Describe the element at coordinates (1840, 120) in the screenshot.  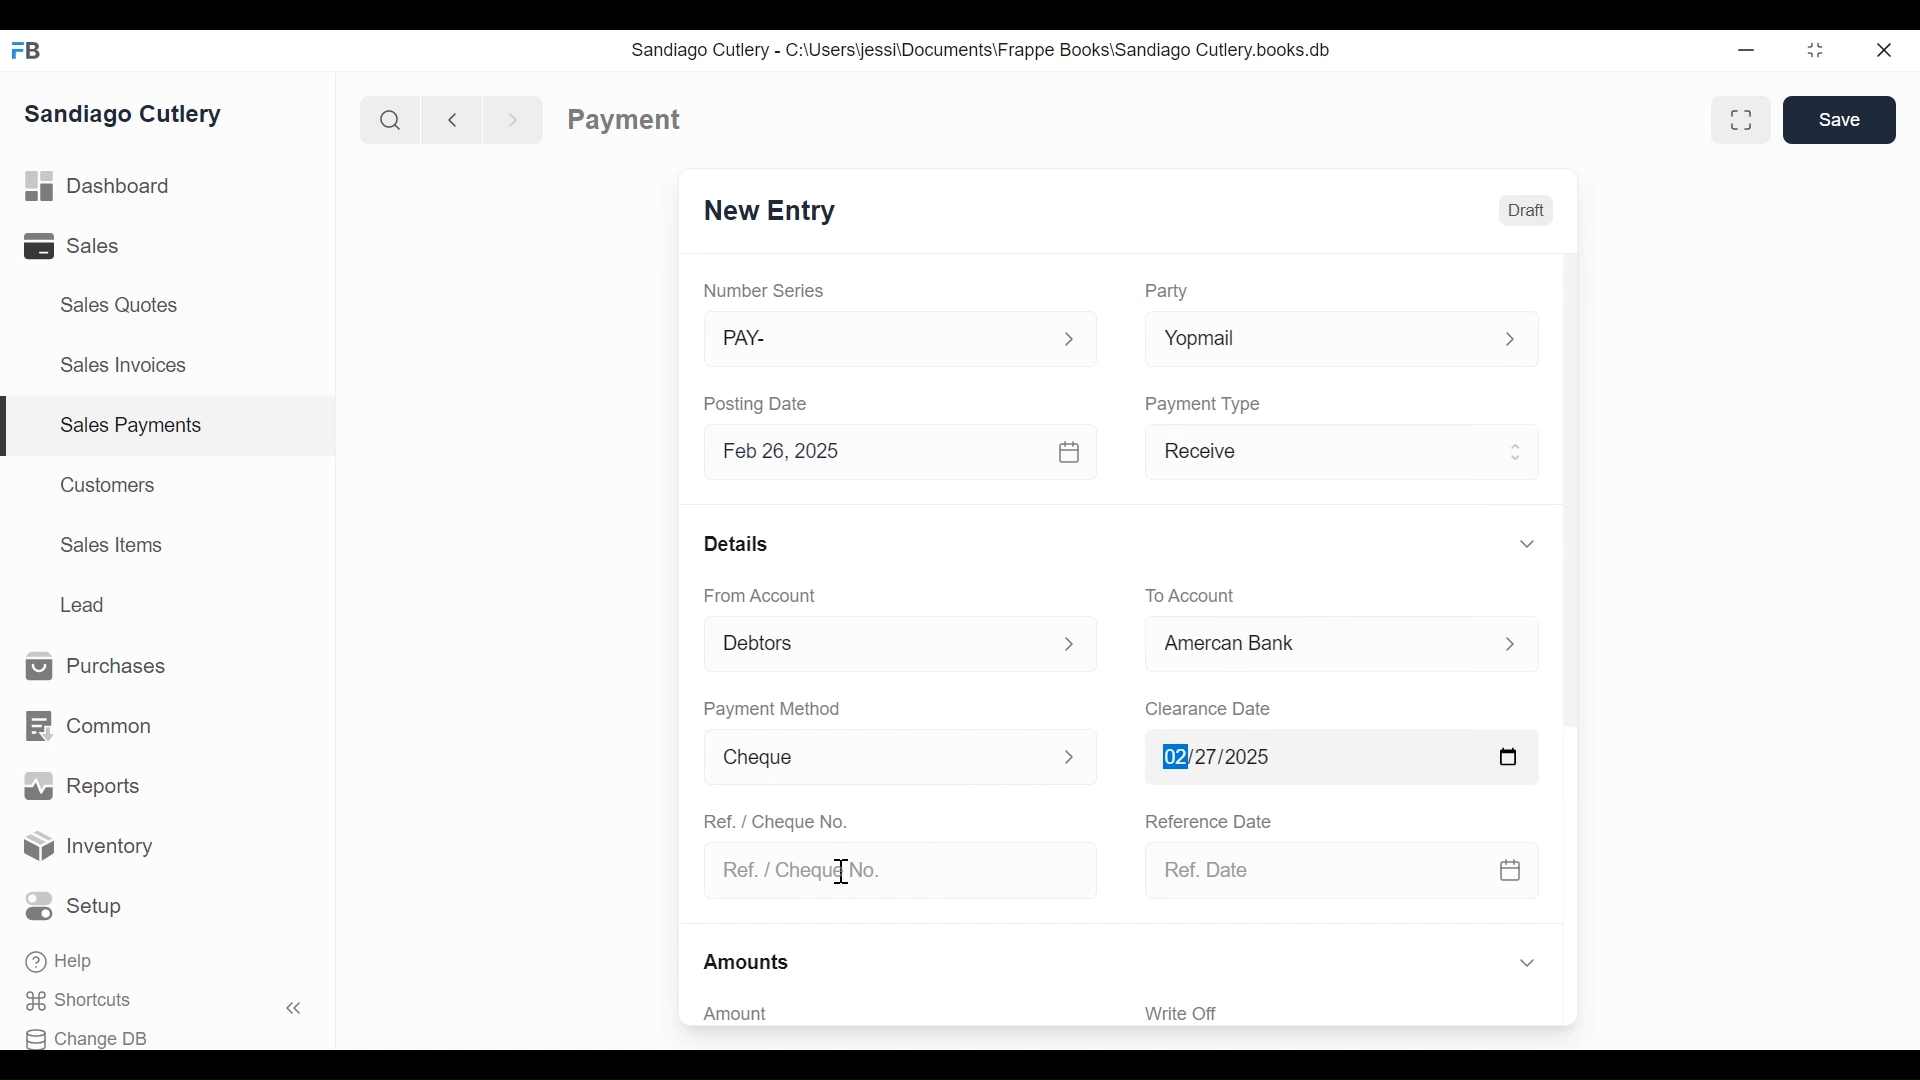
I see `Save` at that location.